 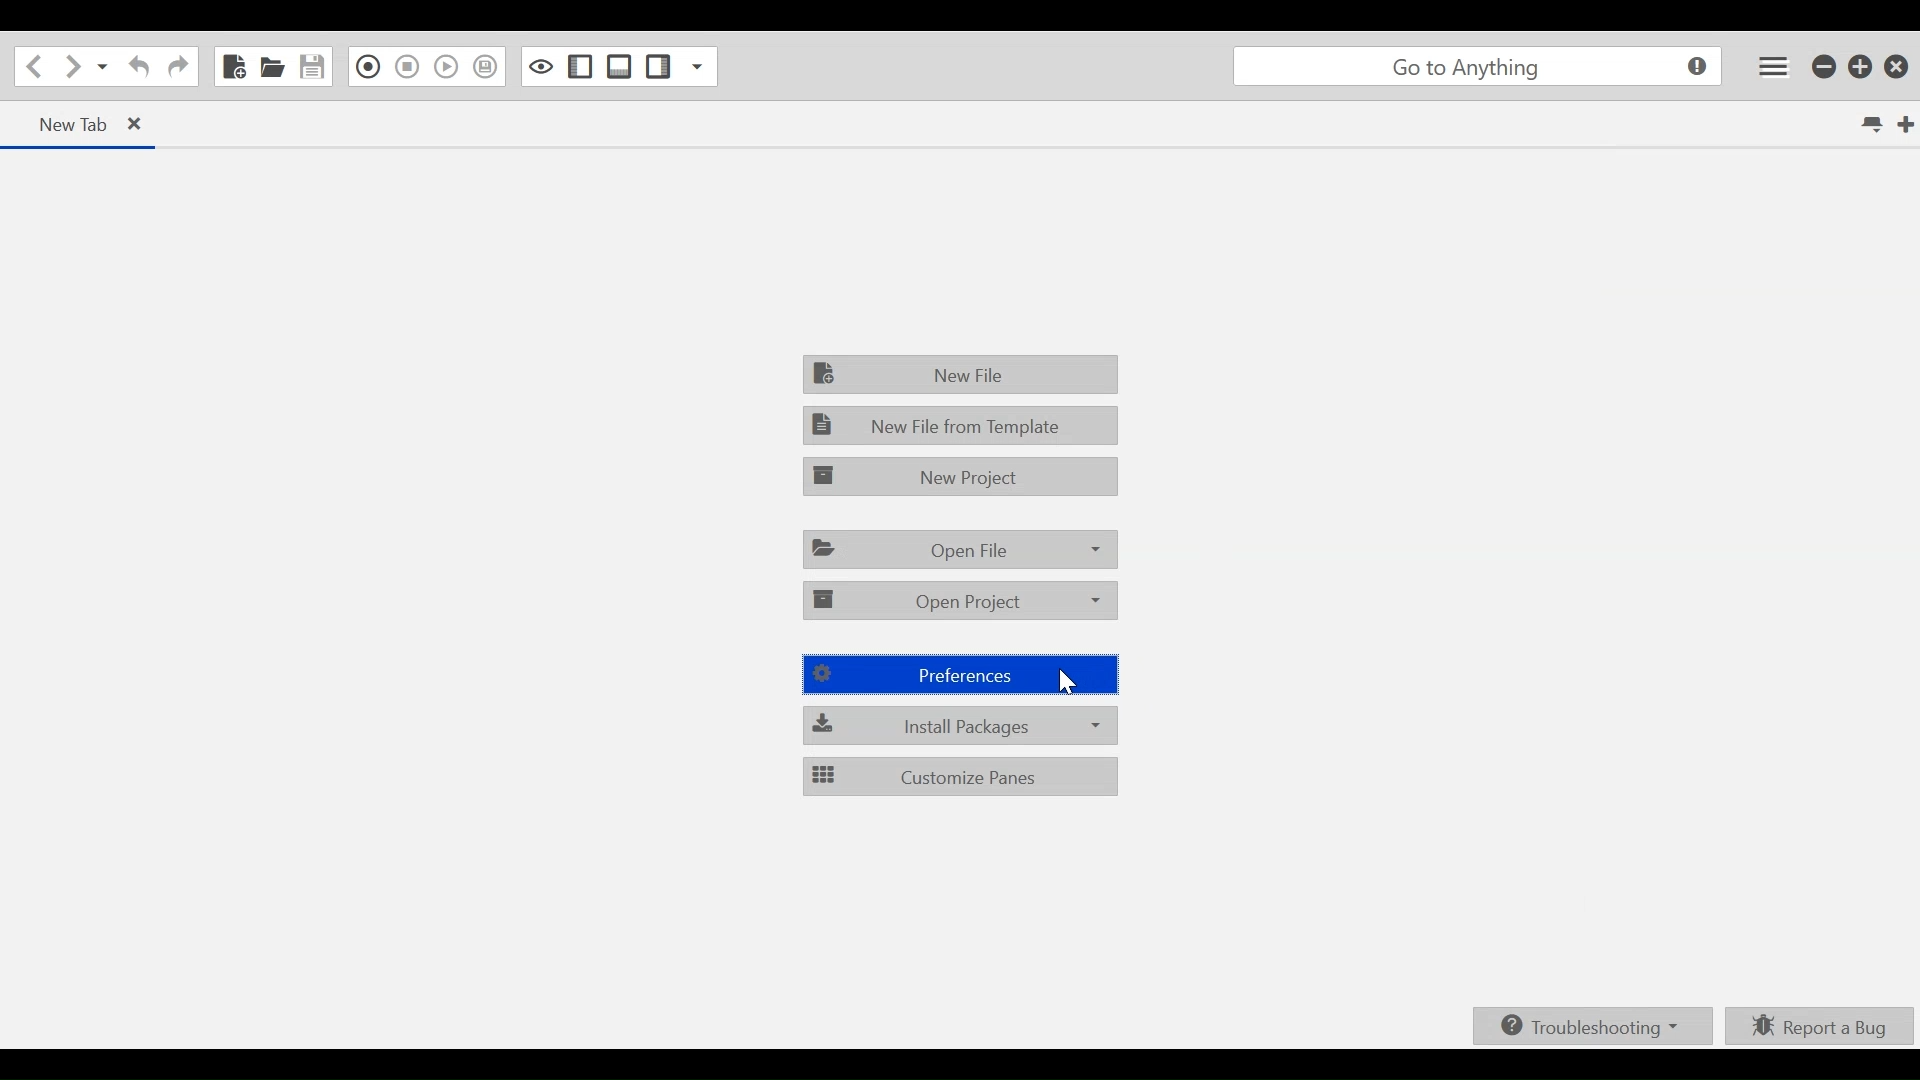 I want to click on Show Specific Sidebar, so click(x=695, y=67).